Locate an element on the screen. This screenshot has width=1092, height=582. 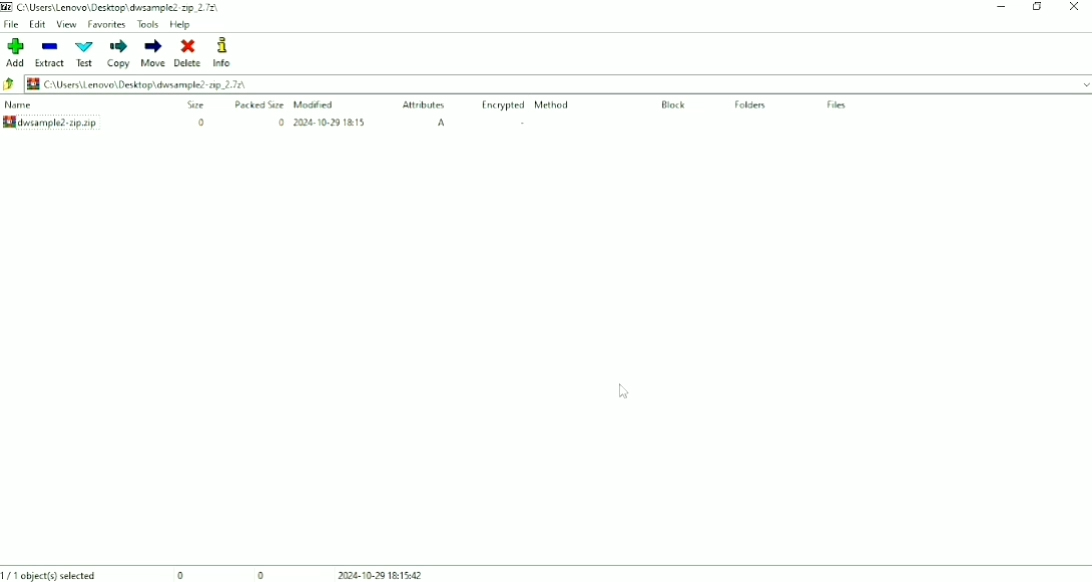
Block is located at coordinates (674, 105).